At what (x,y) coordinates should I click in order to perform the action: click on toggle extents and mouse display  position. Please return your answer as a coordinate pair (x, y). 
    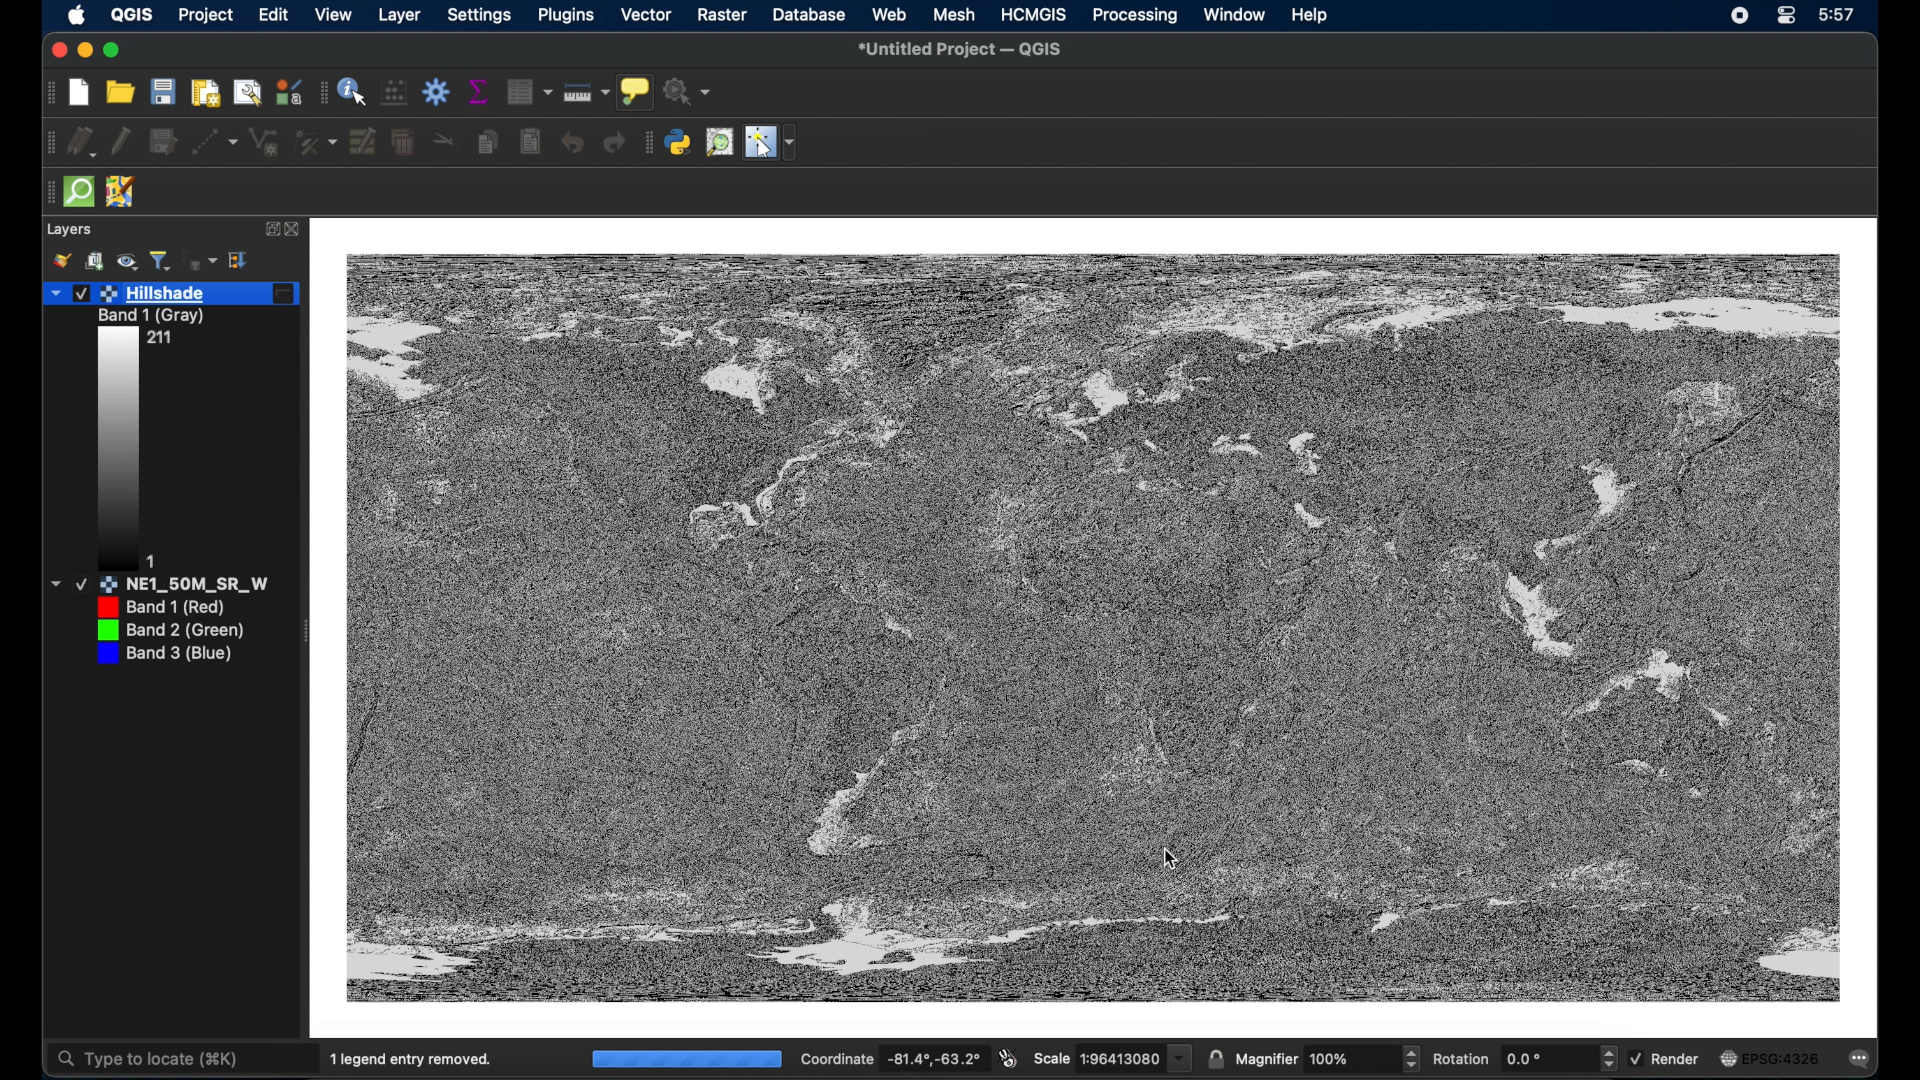
    Looking at the image, I should click on (1009, 1058).